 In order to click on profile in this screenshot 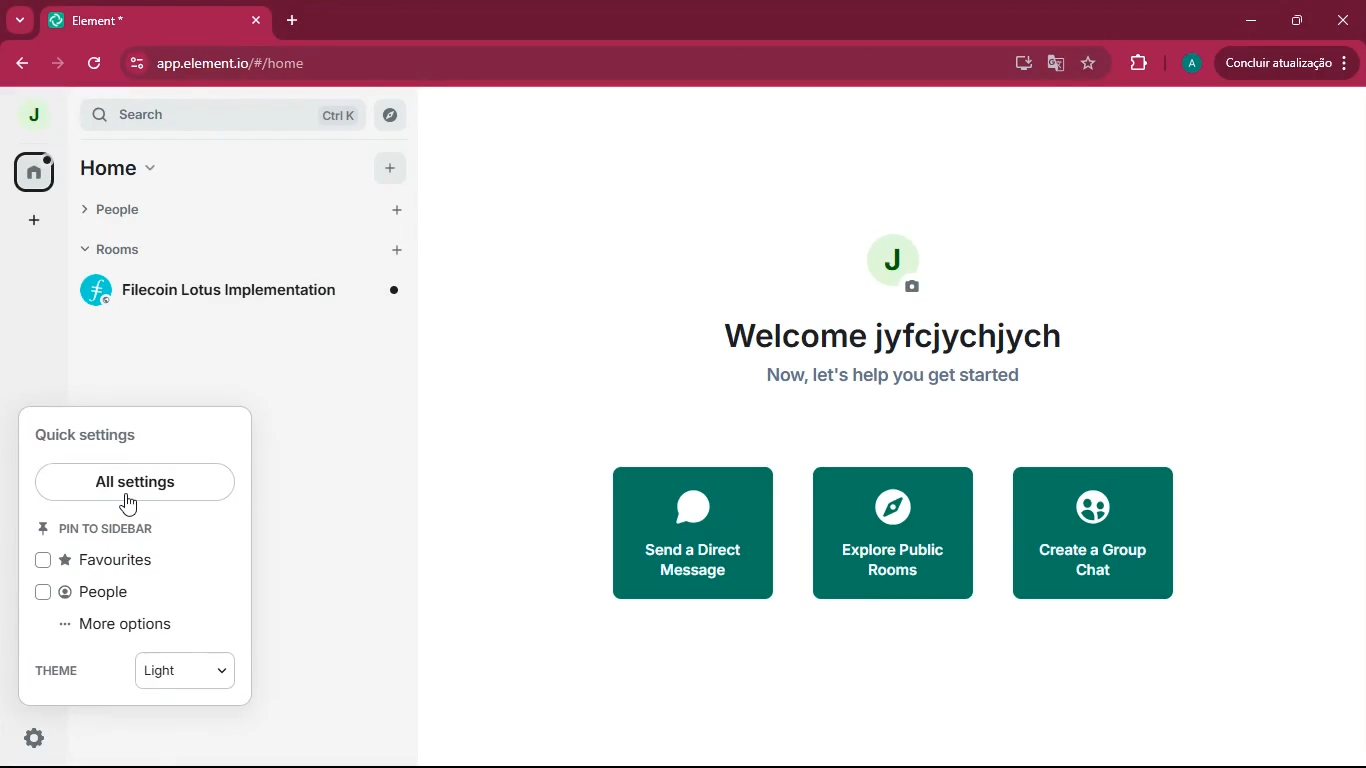, I will do `click(1188, 63)`.